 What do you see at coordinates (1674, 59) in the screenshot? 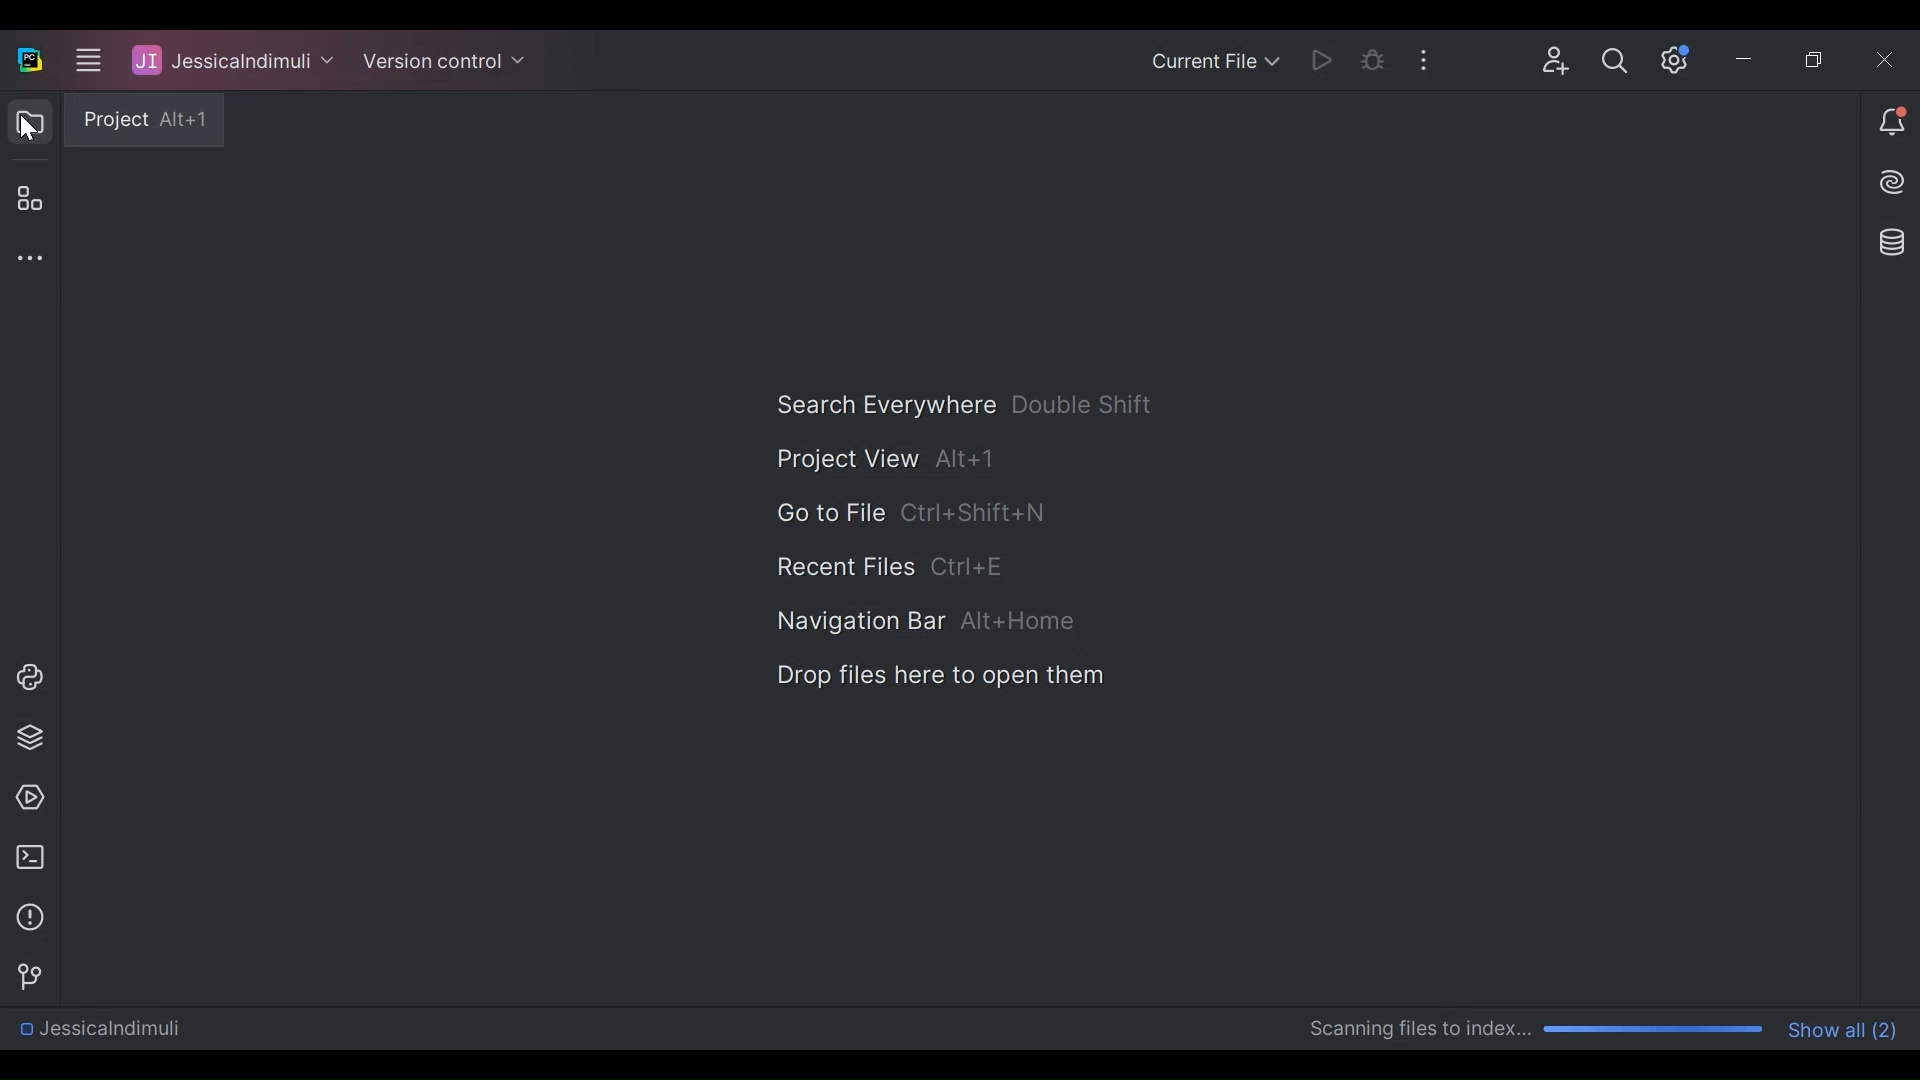
I see `Settings` at bounding box center [1674, 59].